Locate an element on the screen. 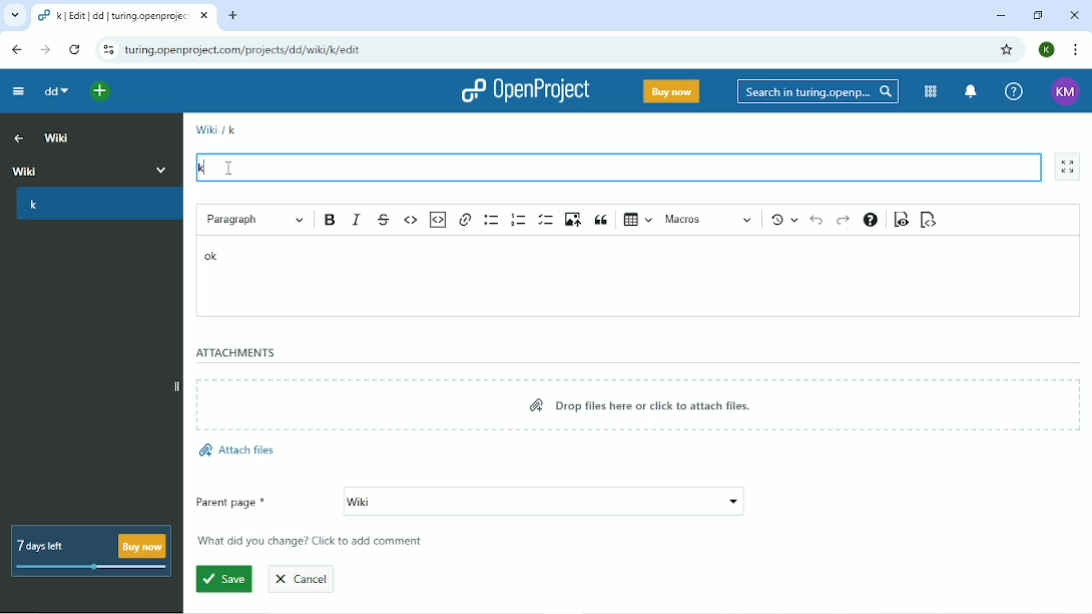  OpenProject is located at coordinates (525, 93).